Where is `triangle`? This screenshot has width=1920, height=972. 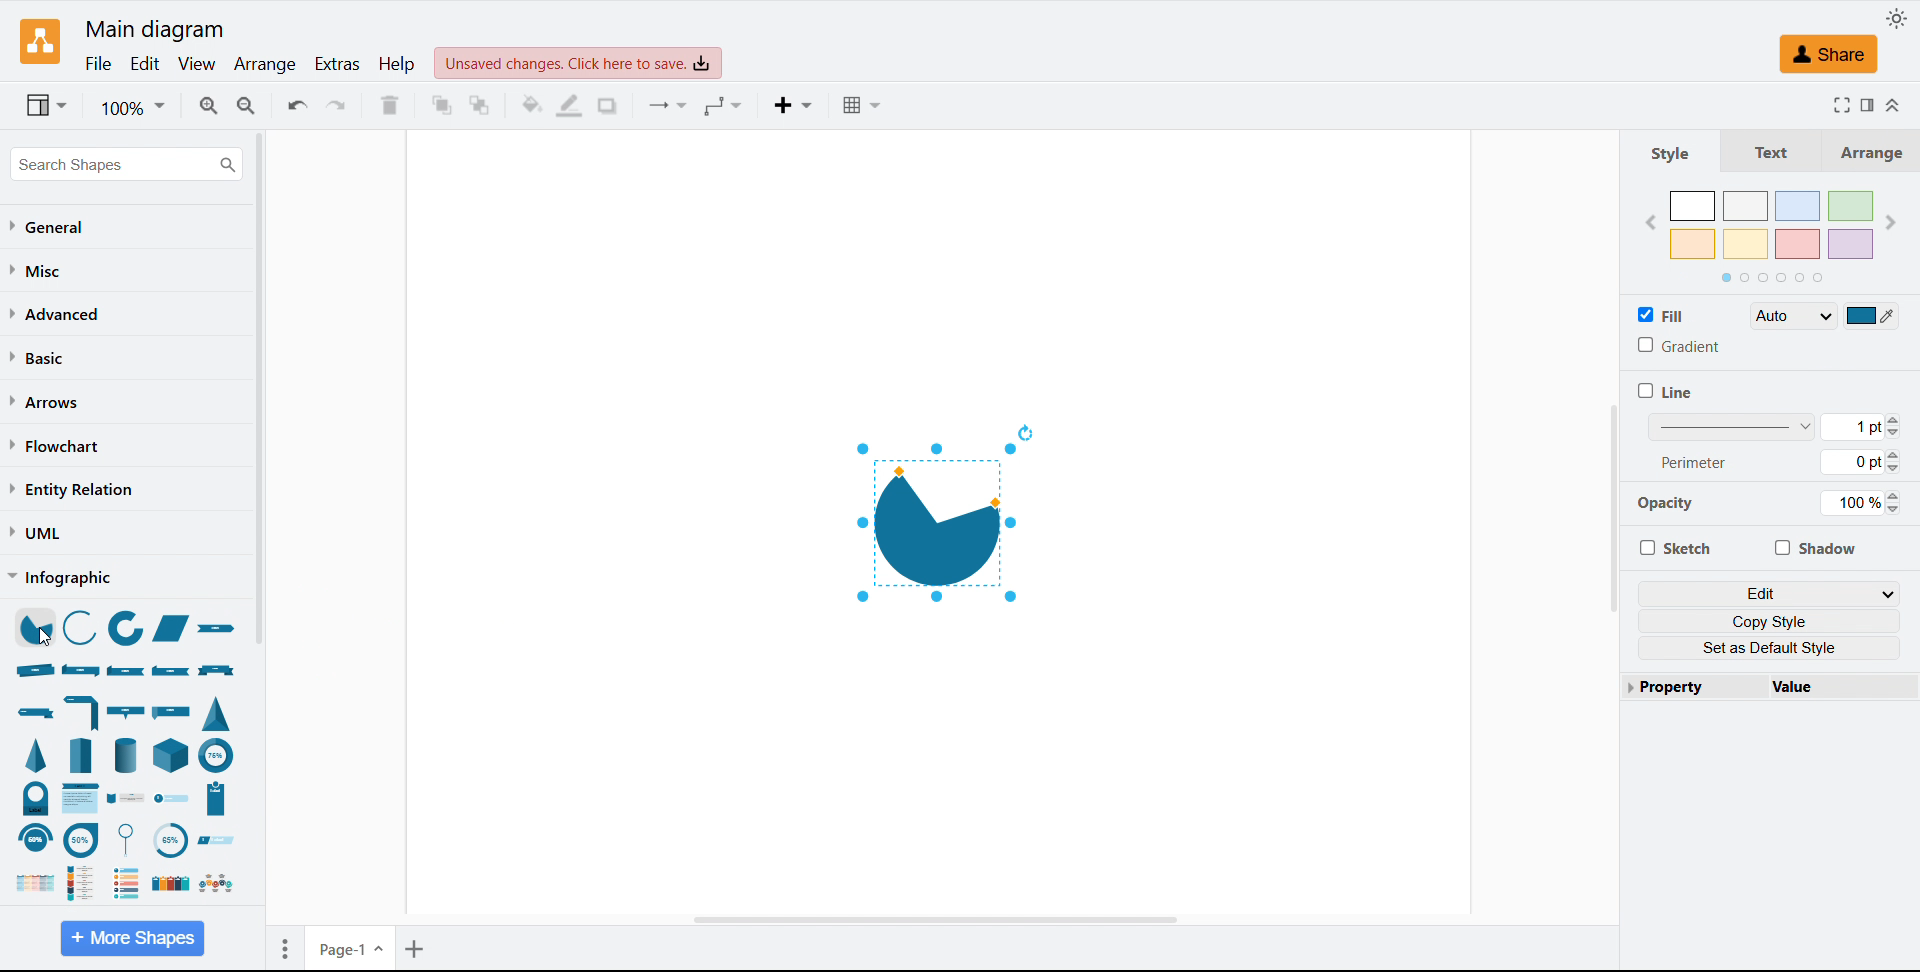 triangle is located at coordinates (215, 714).